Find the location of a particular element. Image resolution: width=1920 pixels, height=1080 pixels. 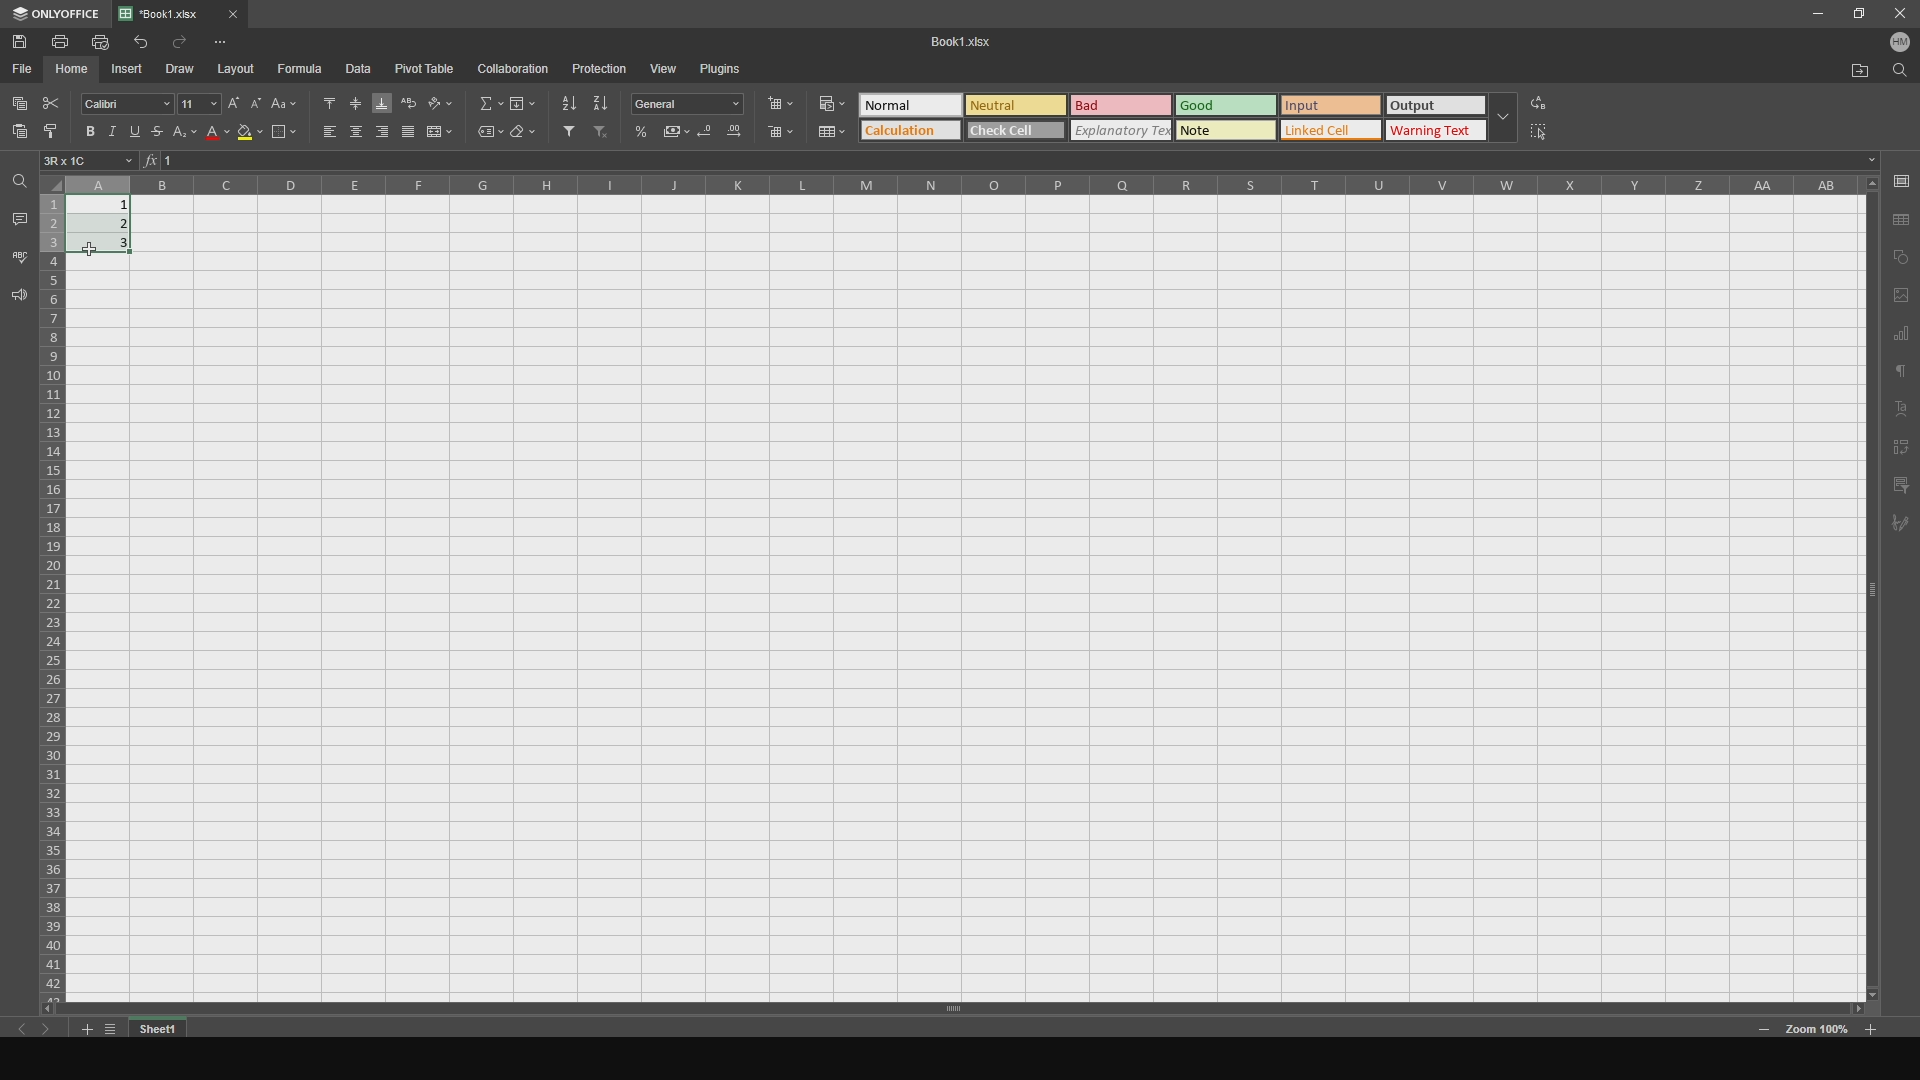

print is located at coordinates (65, 42).